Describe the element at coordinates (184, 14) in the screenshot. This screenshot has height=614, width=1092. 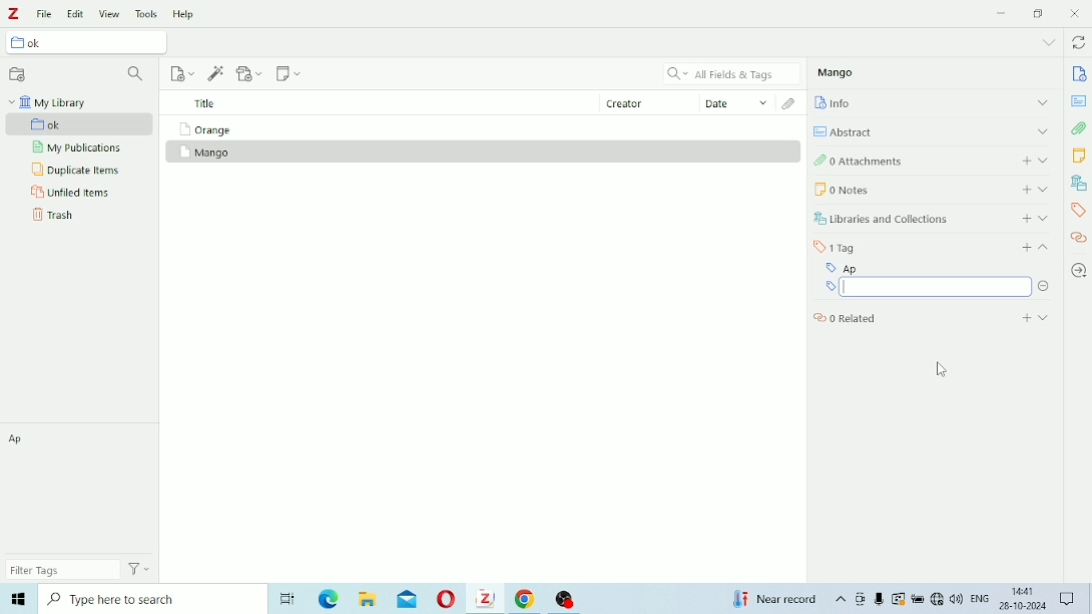
I see `Help` at that location.